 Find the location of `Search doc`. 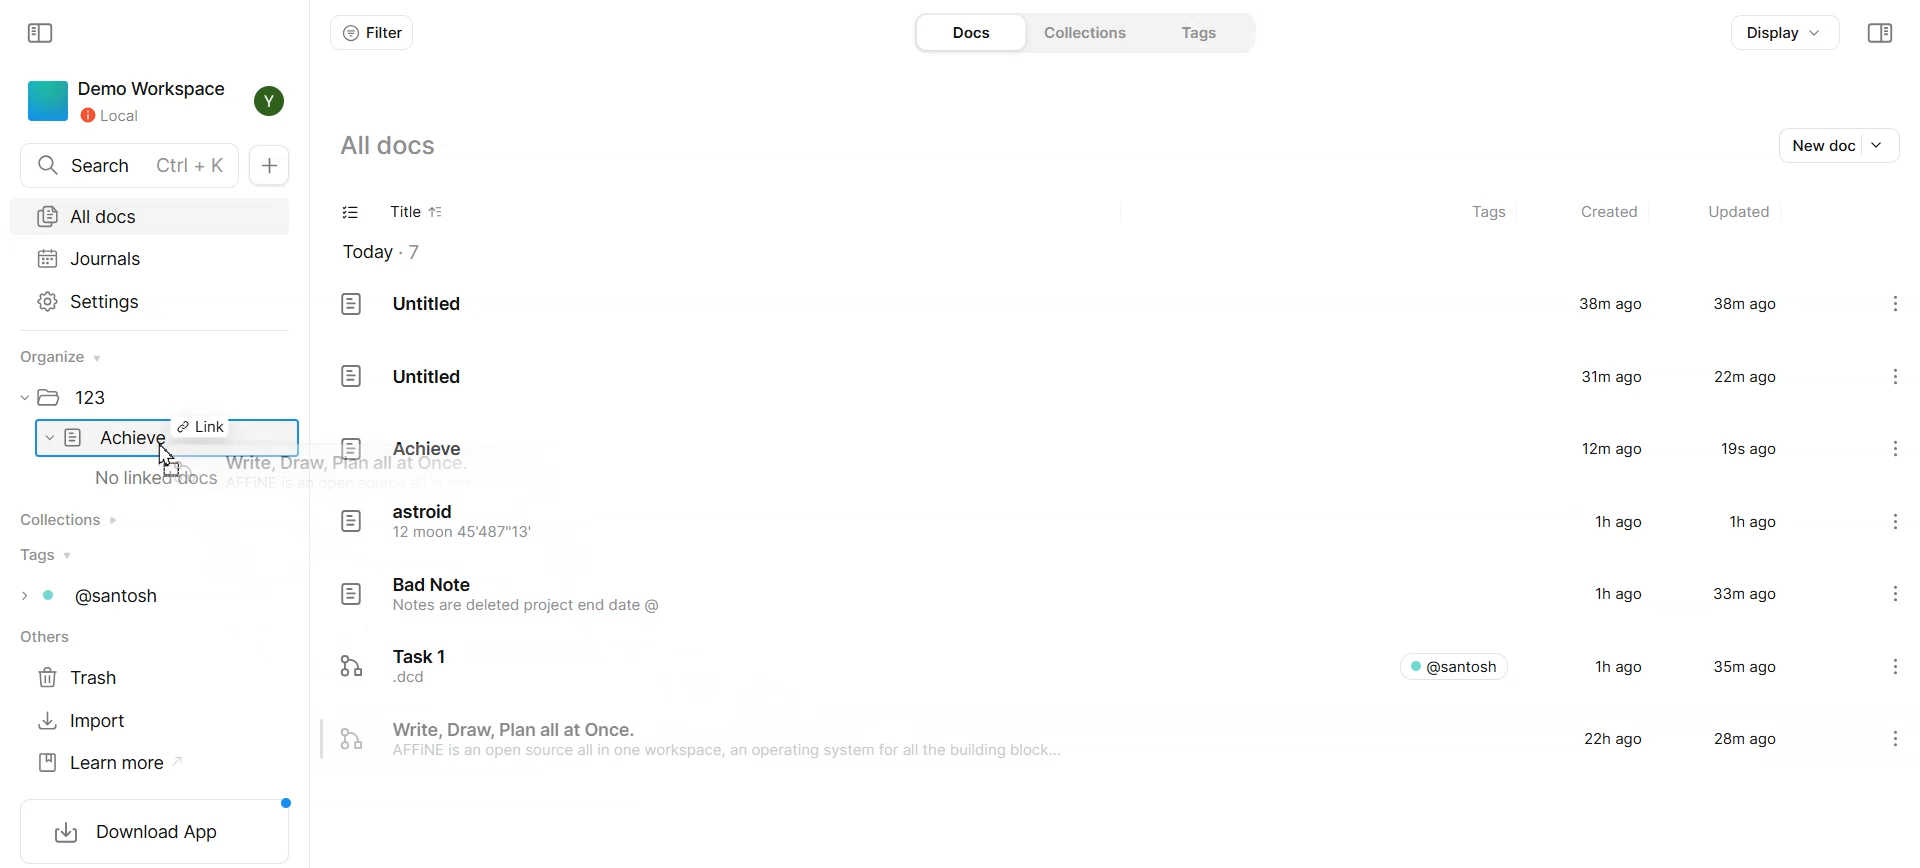

Search doc is located at coordinates (130, 166).